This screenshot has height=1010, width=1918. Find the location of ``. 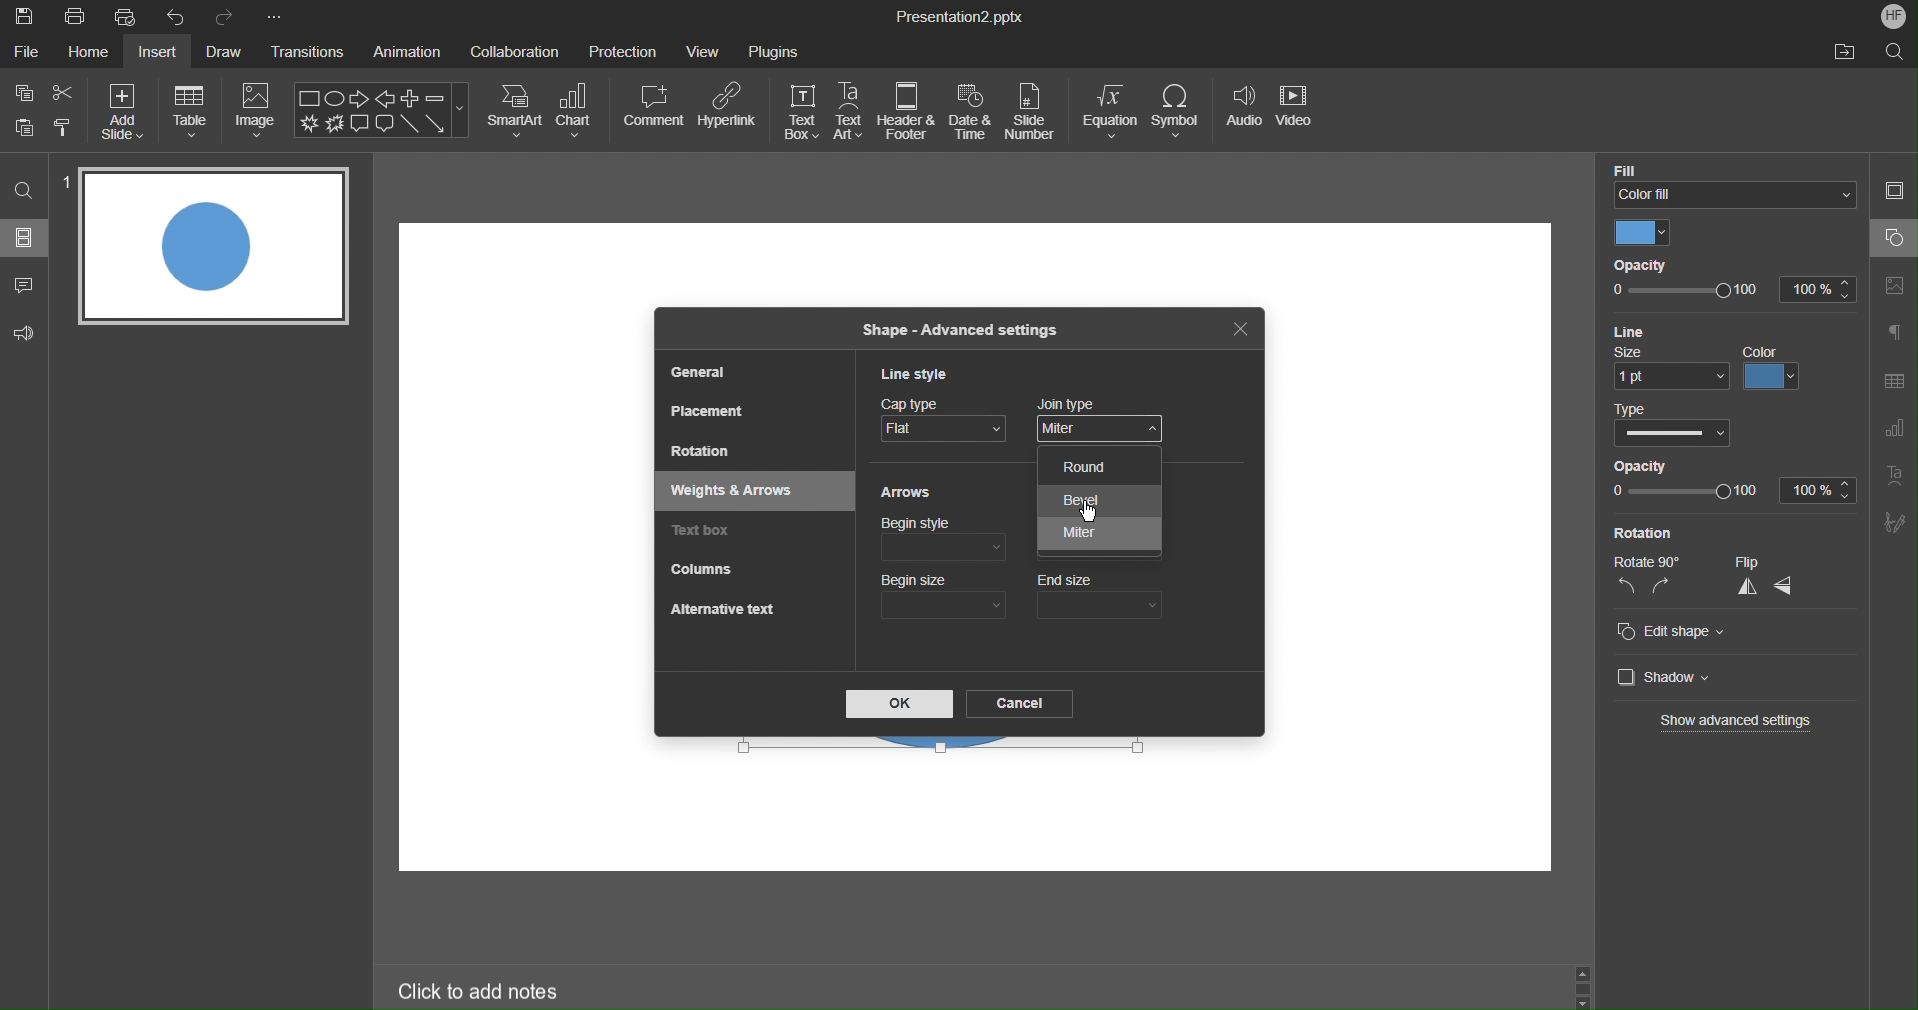

 is located at coordinates (25, 126).